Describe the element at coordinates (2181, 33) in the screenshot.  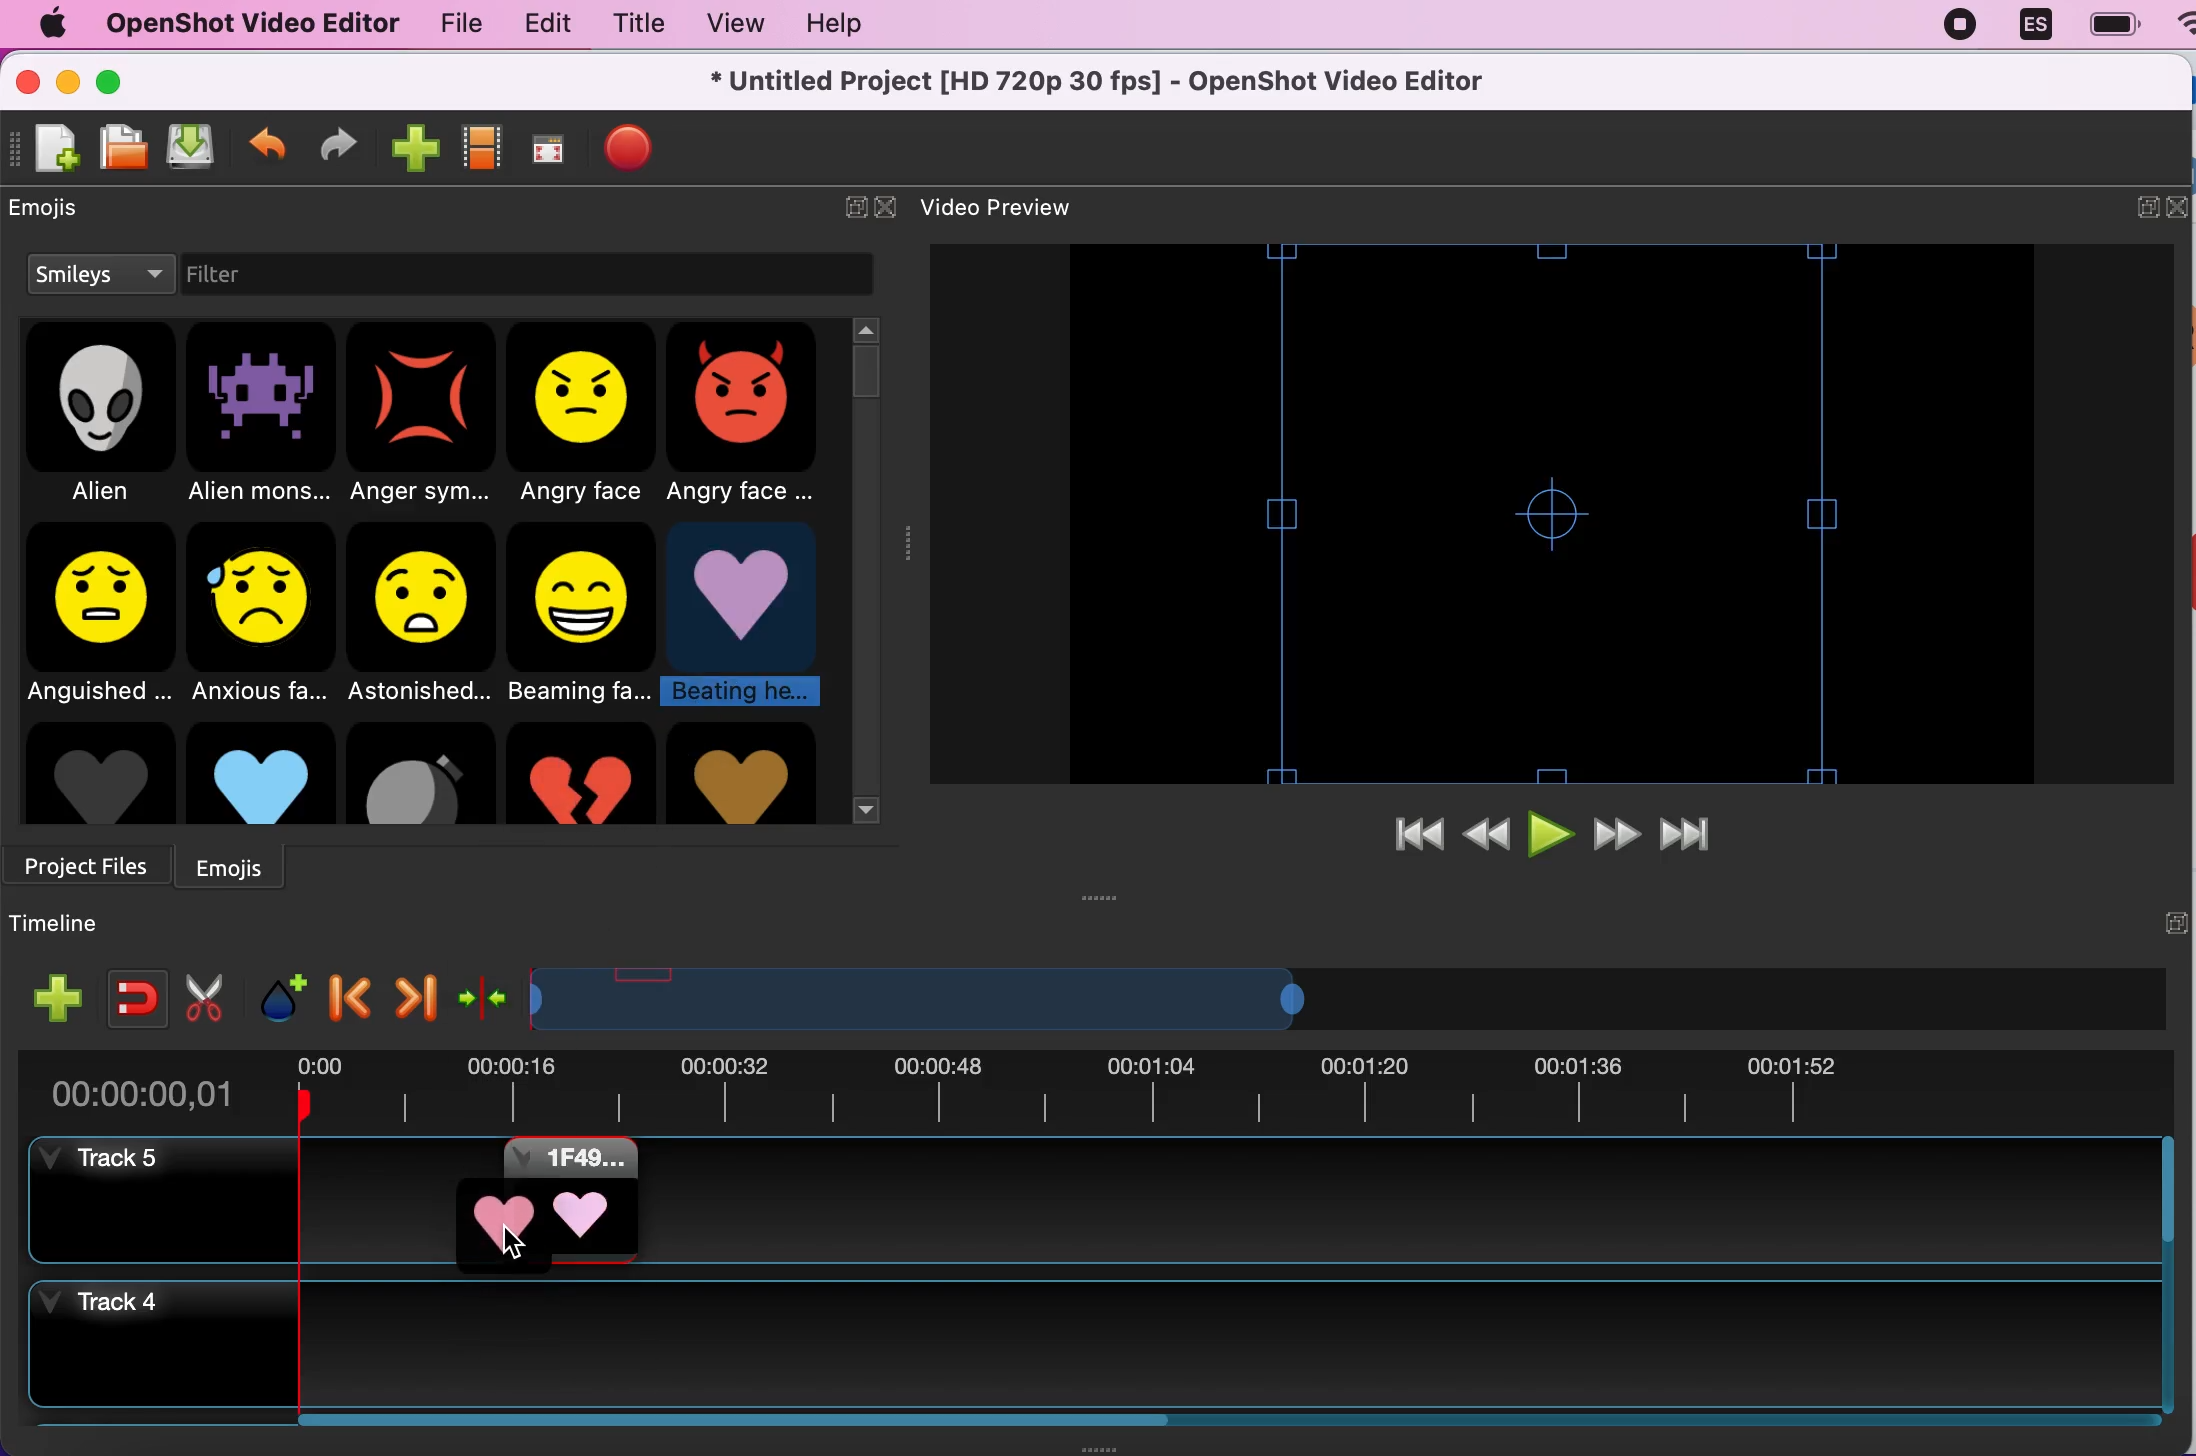
I see `wifi` at that location.